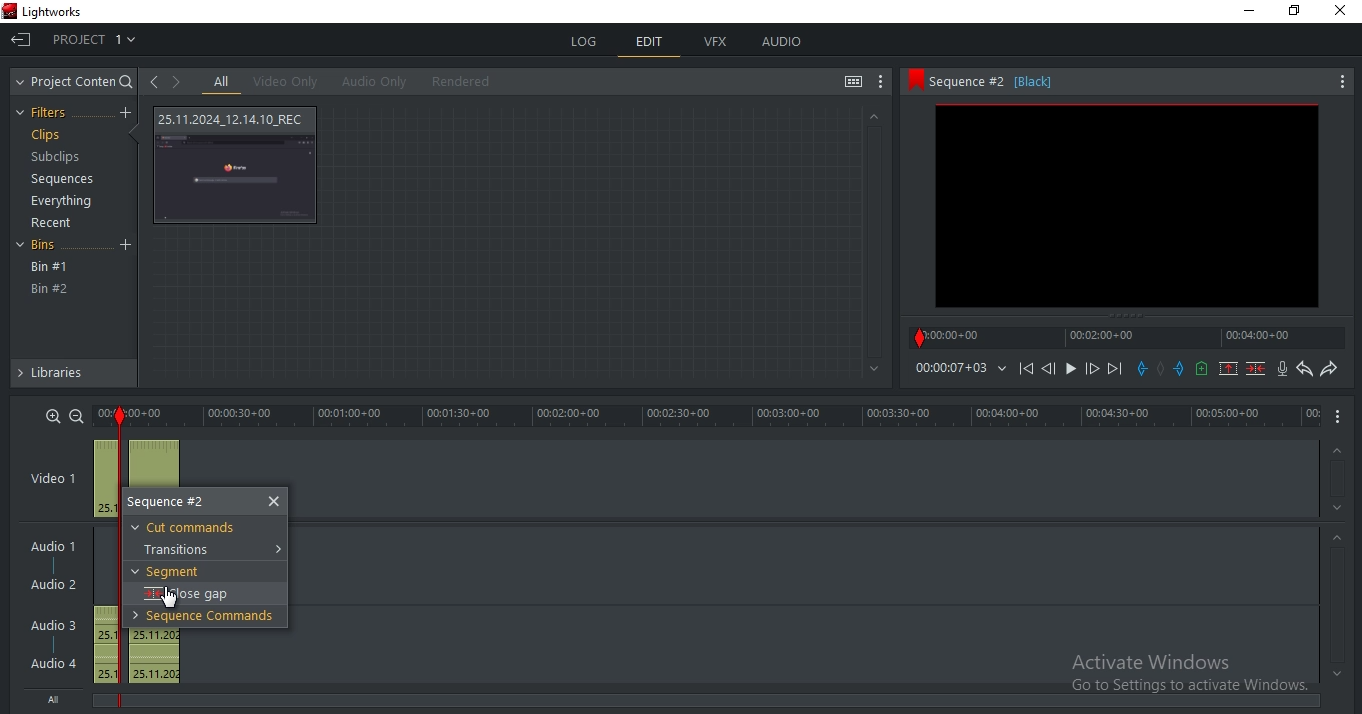  I want to click on all, so click(222, 82).